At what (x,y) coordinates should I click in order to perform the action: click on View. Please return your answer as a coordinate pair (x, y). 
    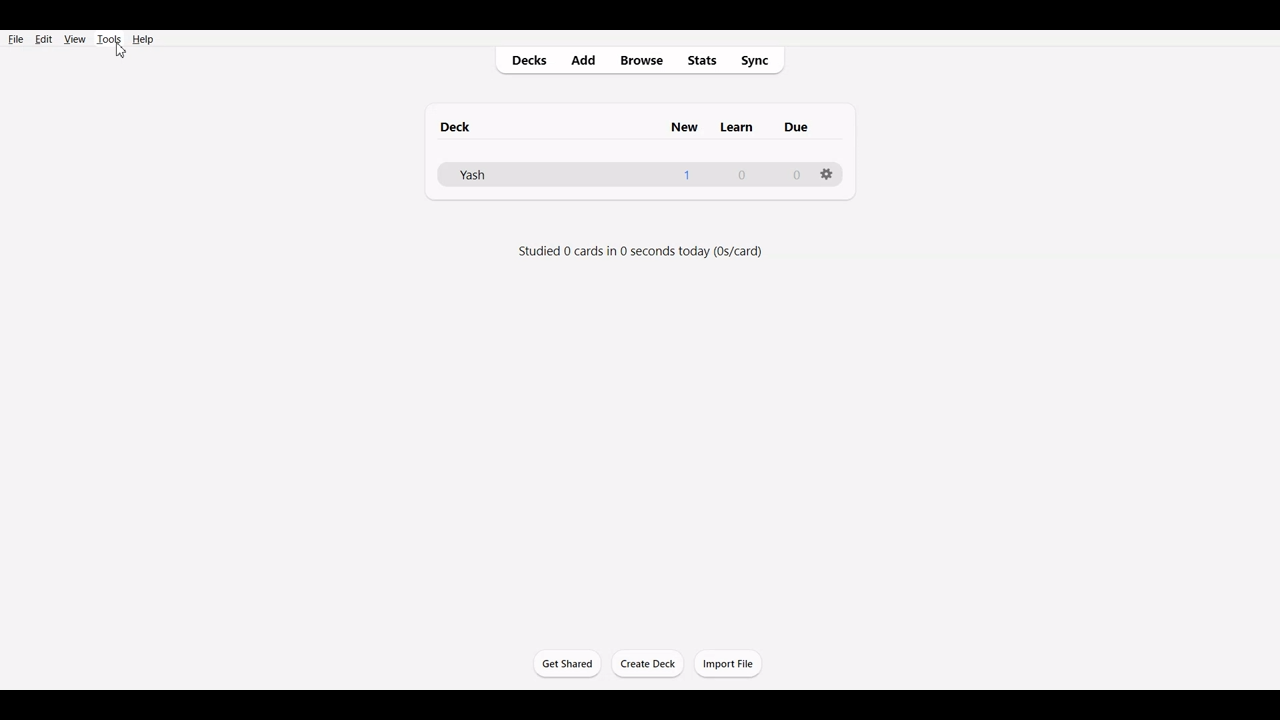
    Looking at the image, I should click on (74, 39).